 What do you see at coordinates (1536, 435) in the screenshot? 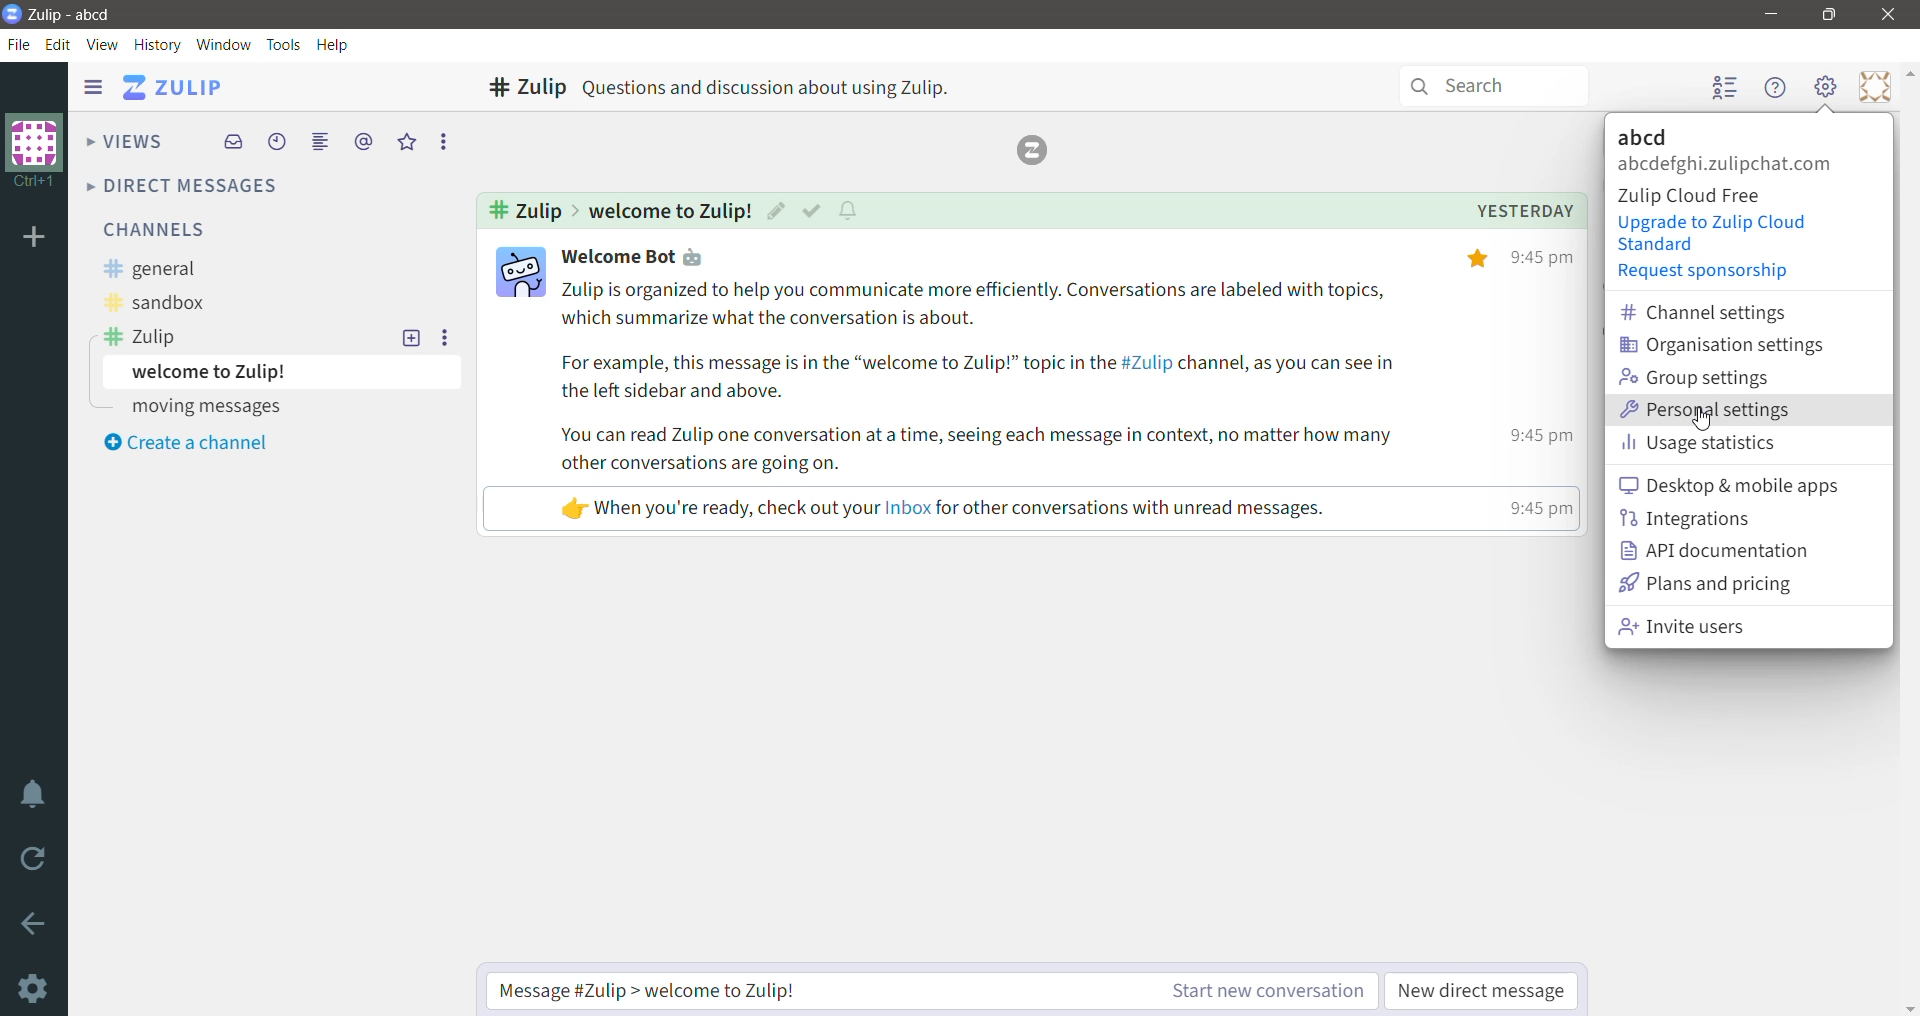
I see `9:45 pm |` at bounding box center [1536, 435].